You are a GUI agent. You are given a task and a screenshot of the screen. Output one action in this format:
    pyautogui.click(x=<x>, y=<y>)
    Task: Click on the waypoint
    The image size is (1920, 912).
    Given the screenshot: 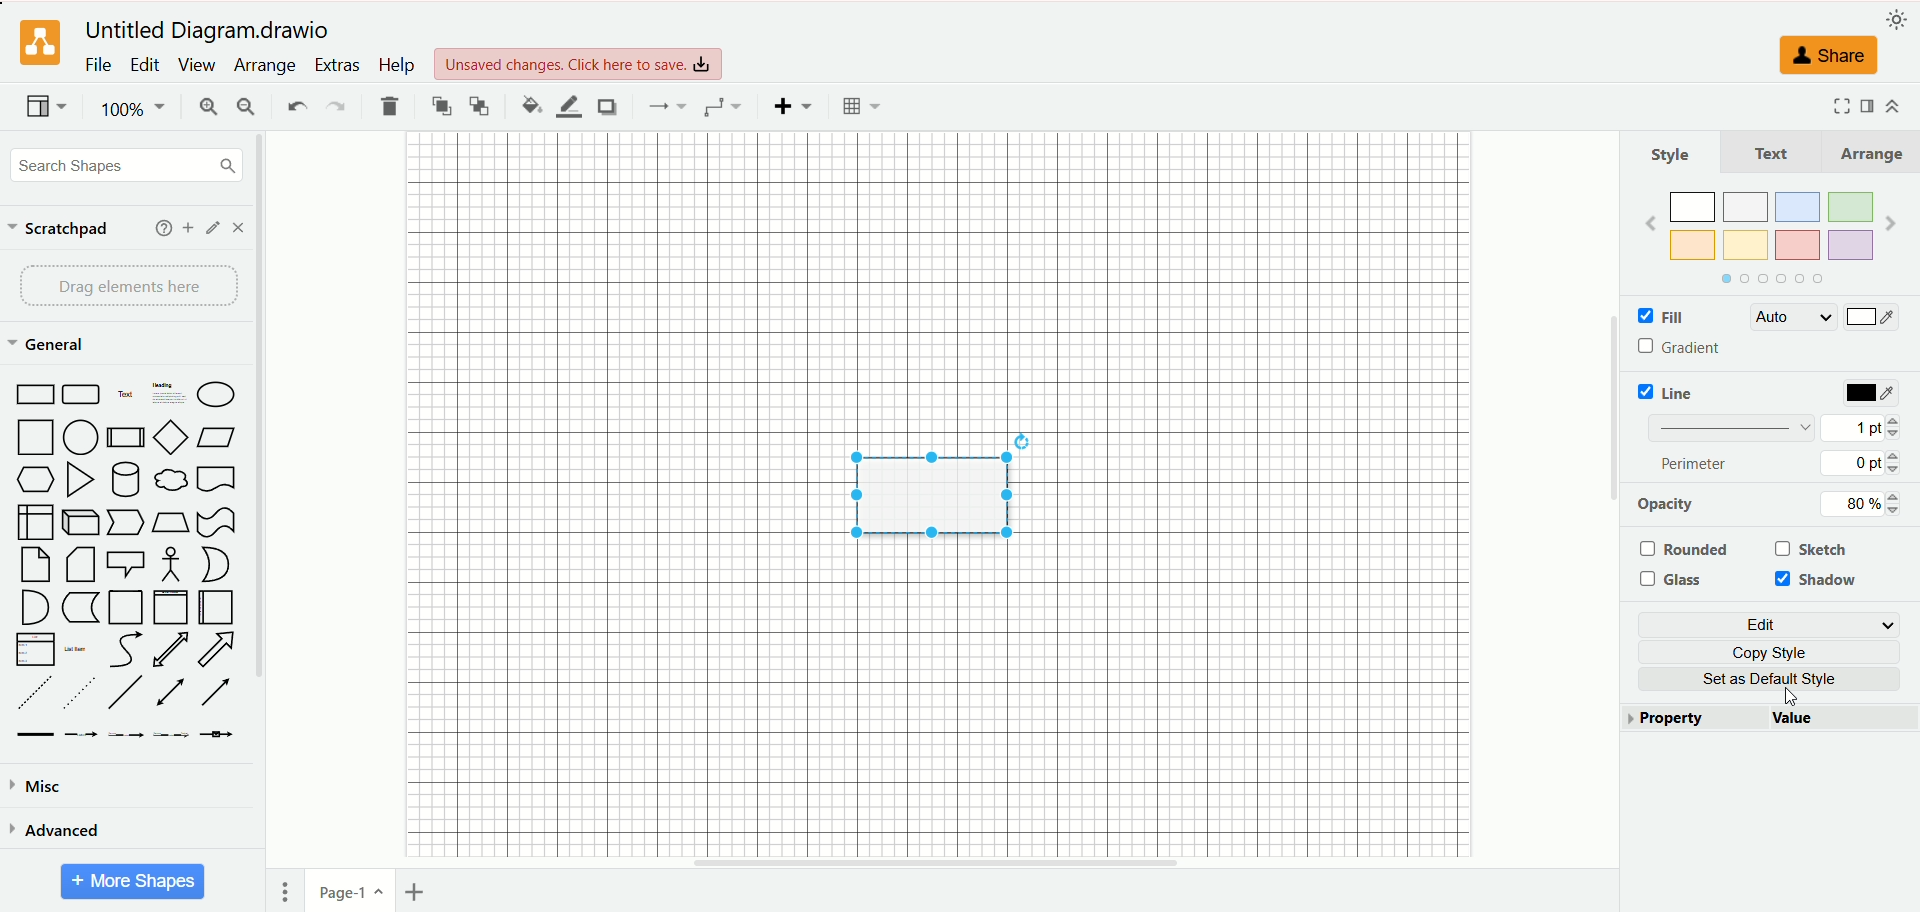 What is the action you would take?
    pyautogui.click(x=722, y=107)
    